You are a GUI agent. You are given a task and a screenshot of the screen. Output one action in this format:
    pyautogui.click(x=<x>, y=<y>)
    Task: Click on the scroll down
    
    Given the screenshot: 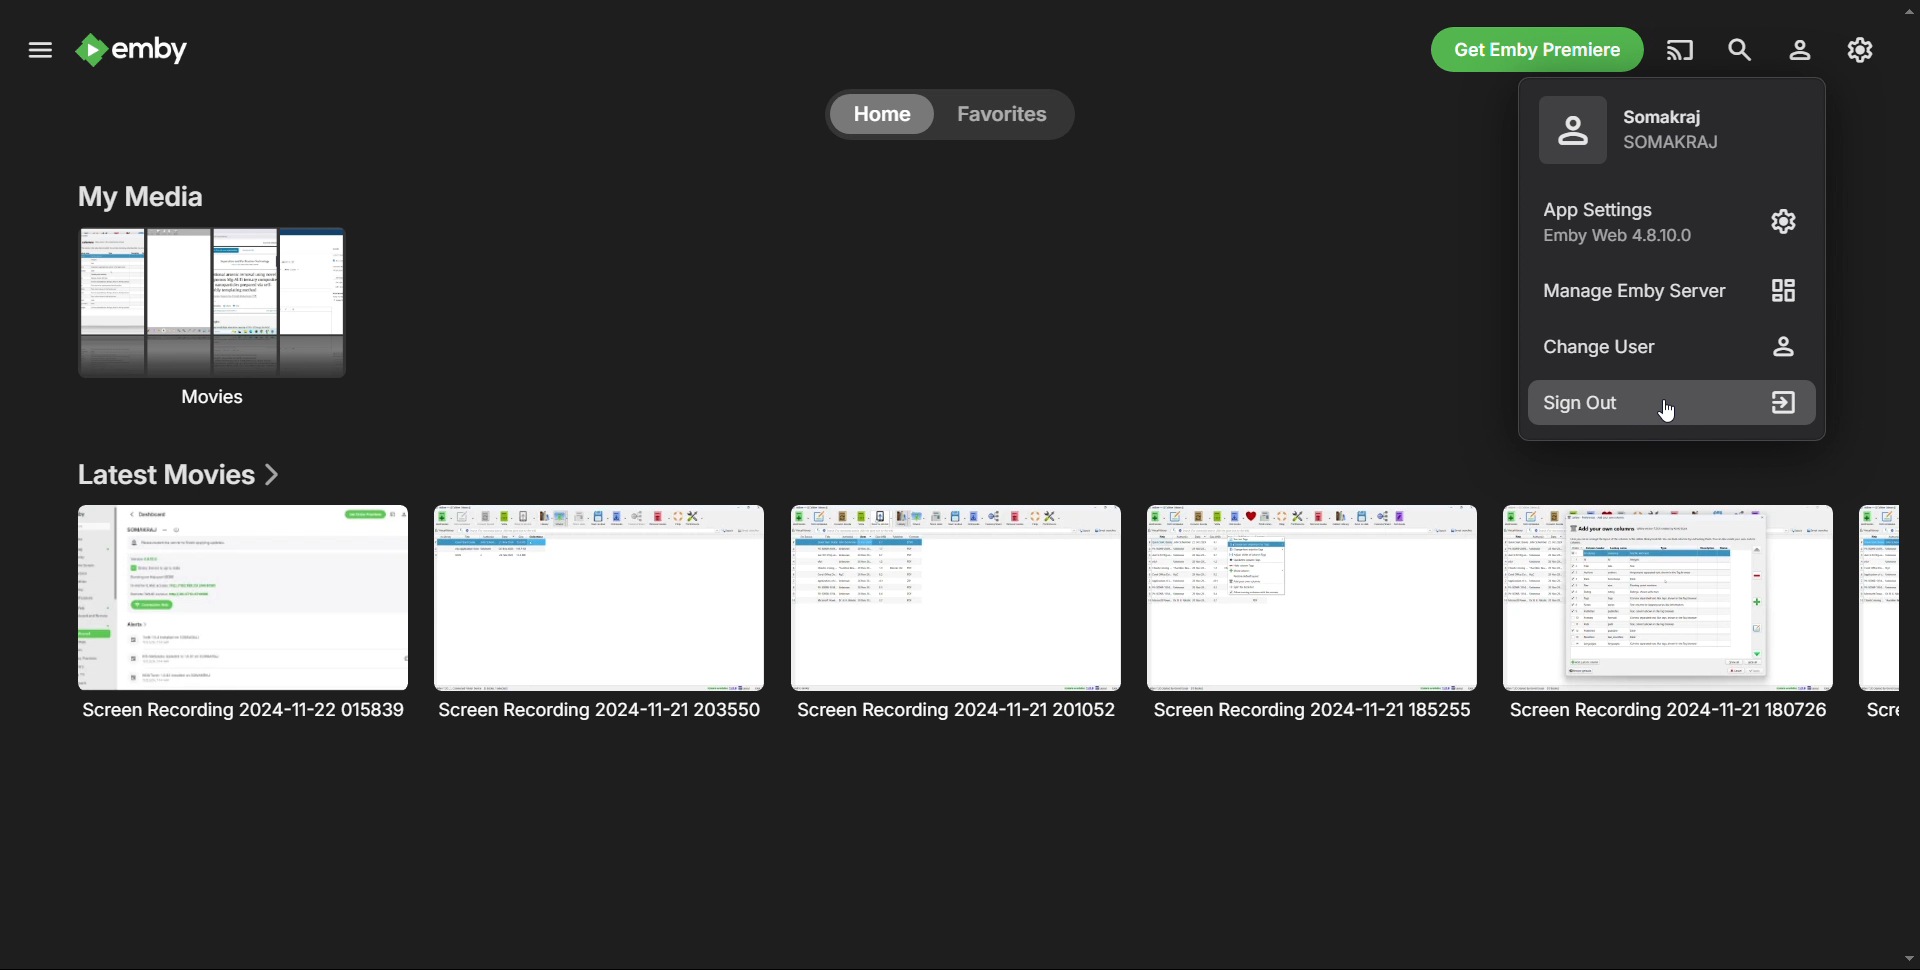 What is the action you would take?
    pyautogui.click(x=1908, y=957)
    